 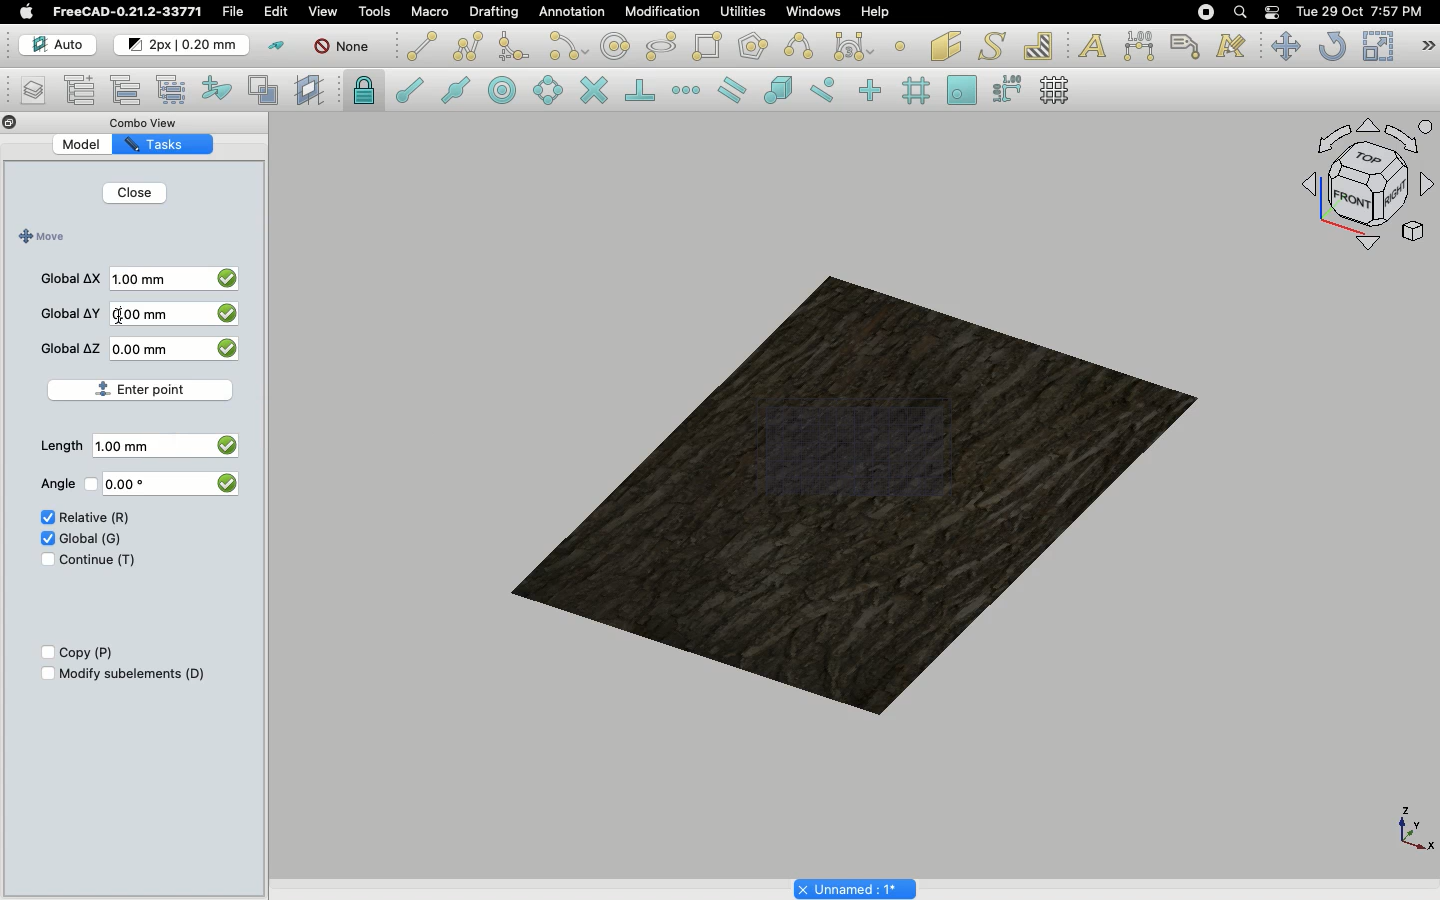 What do you see at coordinates (229, 276) in the screenshot?
I see `checkbox` at bounding box center [229, 276].